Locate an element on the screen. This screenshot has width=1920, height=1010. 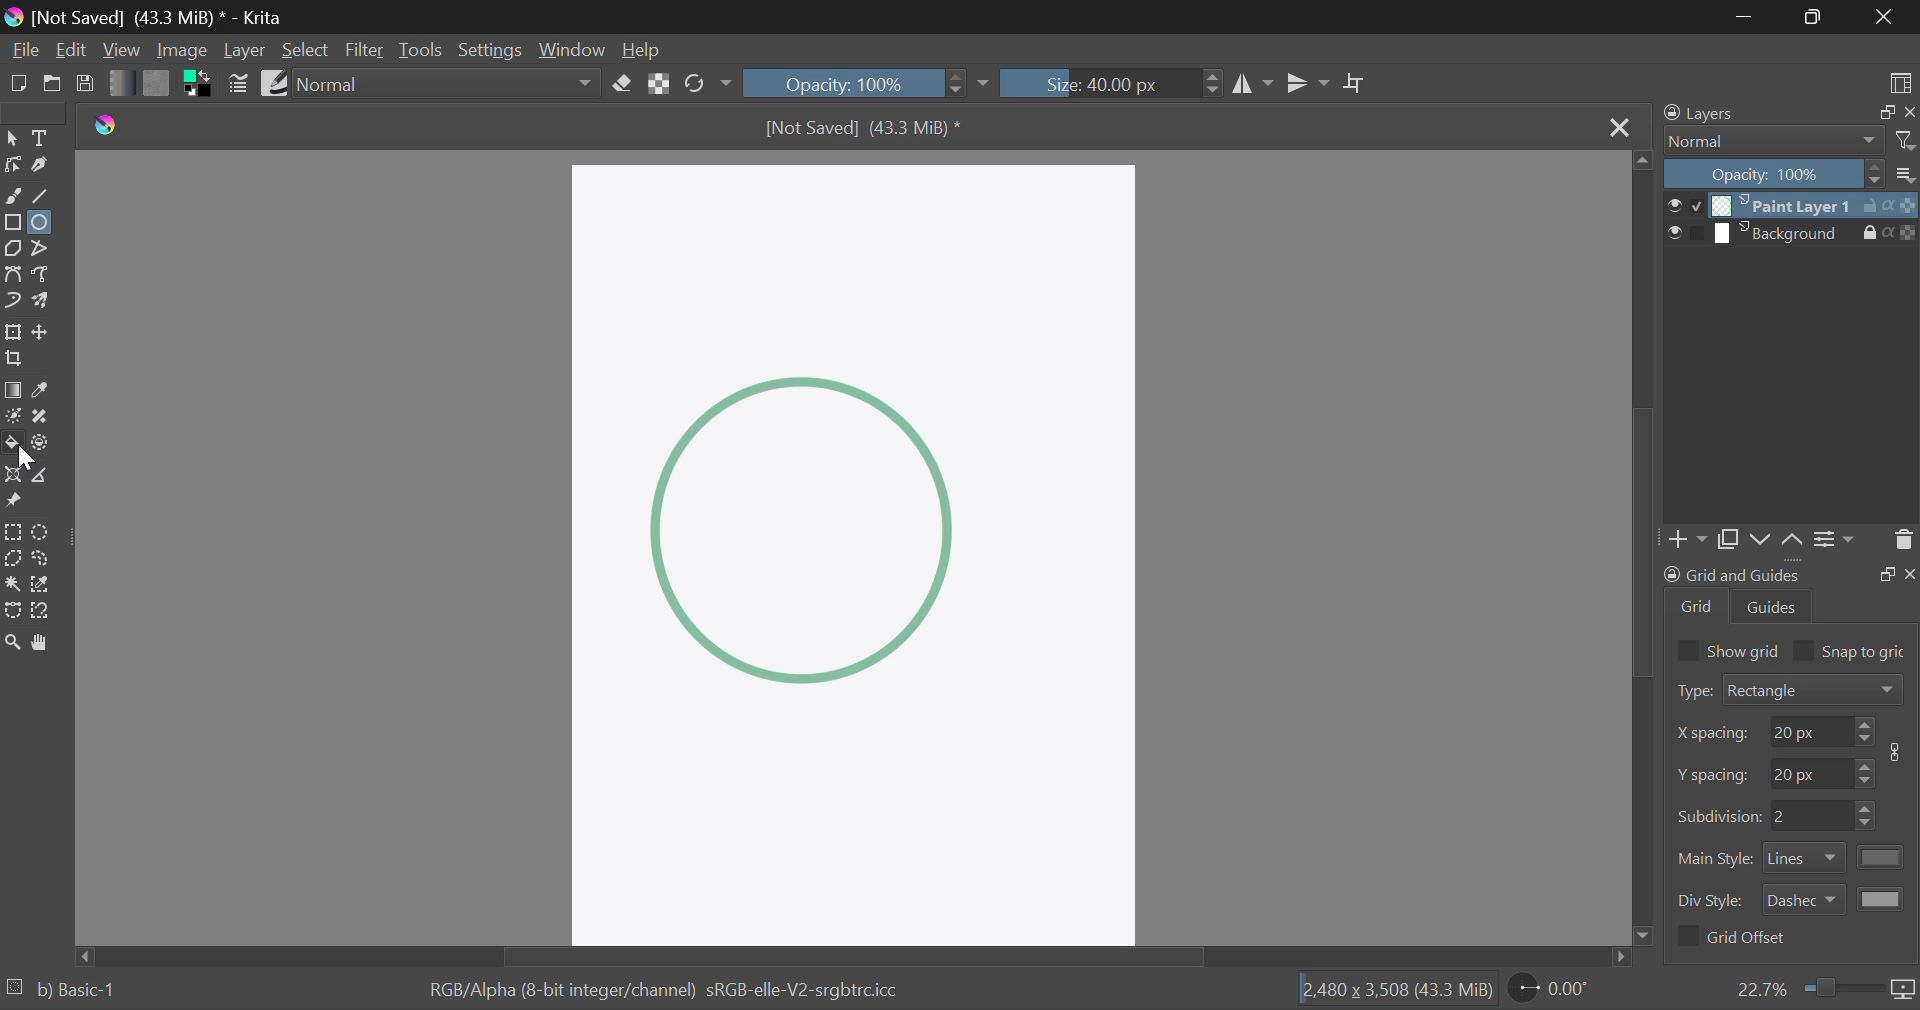
Calligraphic Tool is located at coordinates (41, 165).